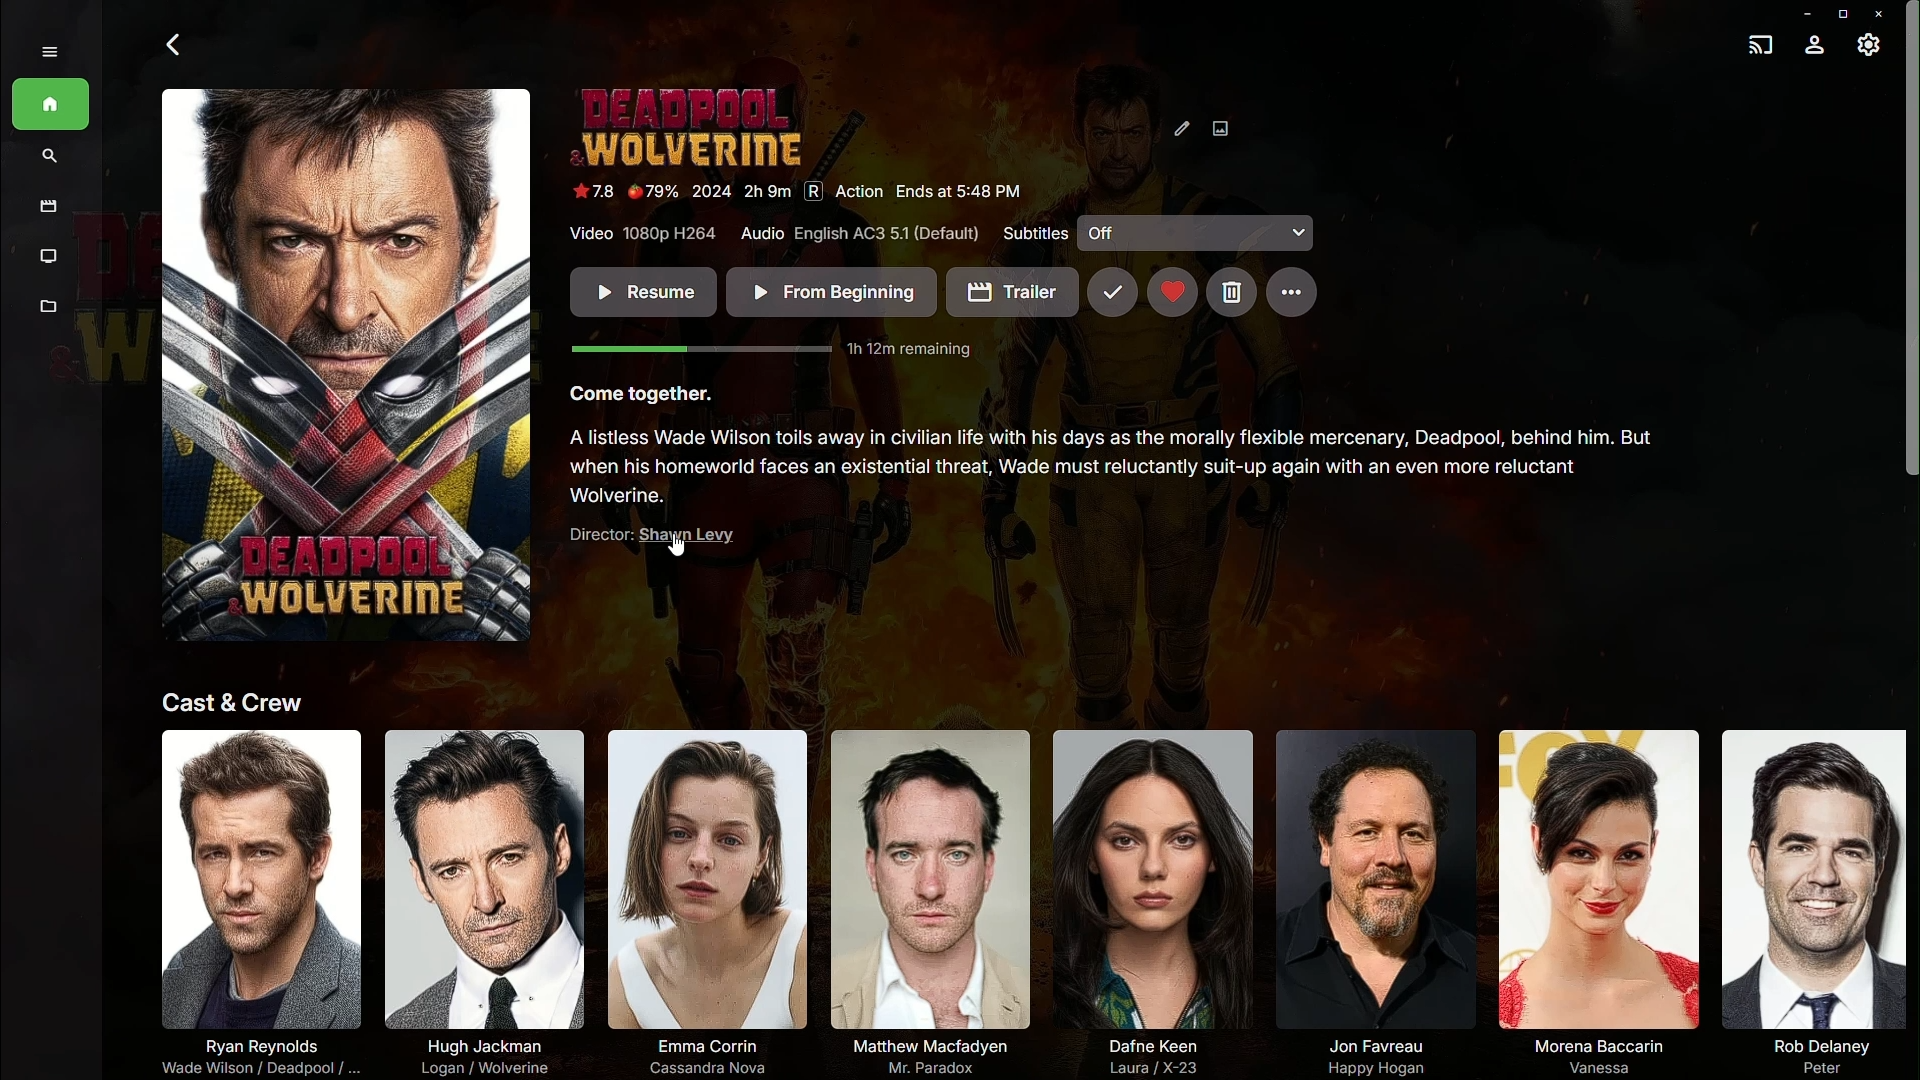 The image size is (1920, 1080). What do you see at coordinates (1591, 899) in the screenshot?
I see `Morena Baccarin` at bounding box center [1591, 899].